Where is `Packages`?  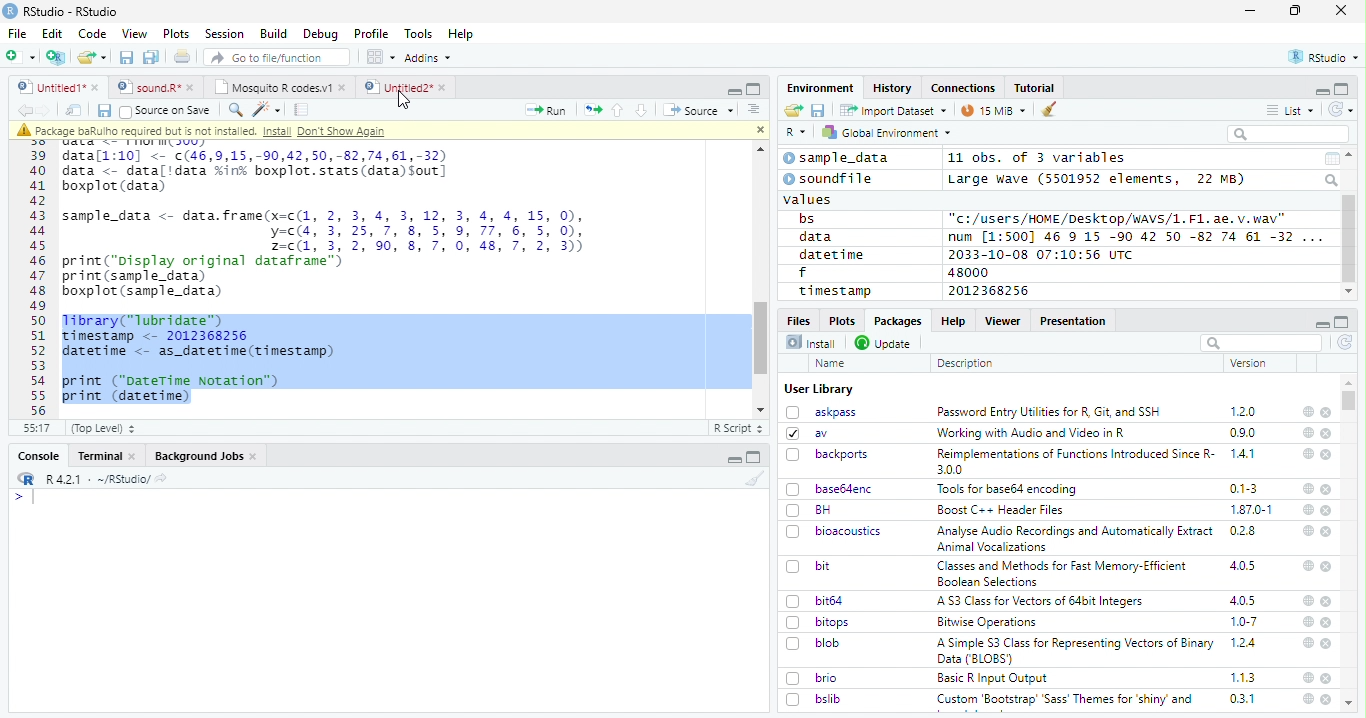 Packages is located at coordinates (896, 321).